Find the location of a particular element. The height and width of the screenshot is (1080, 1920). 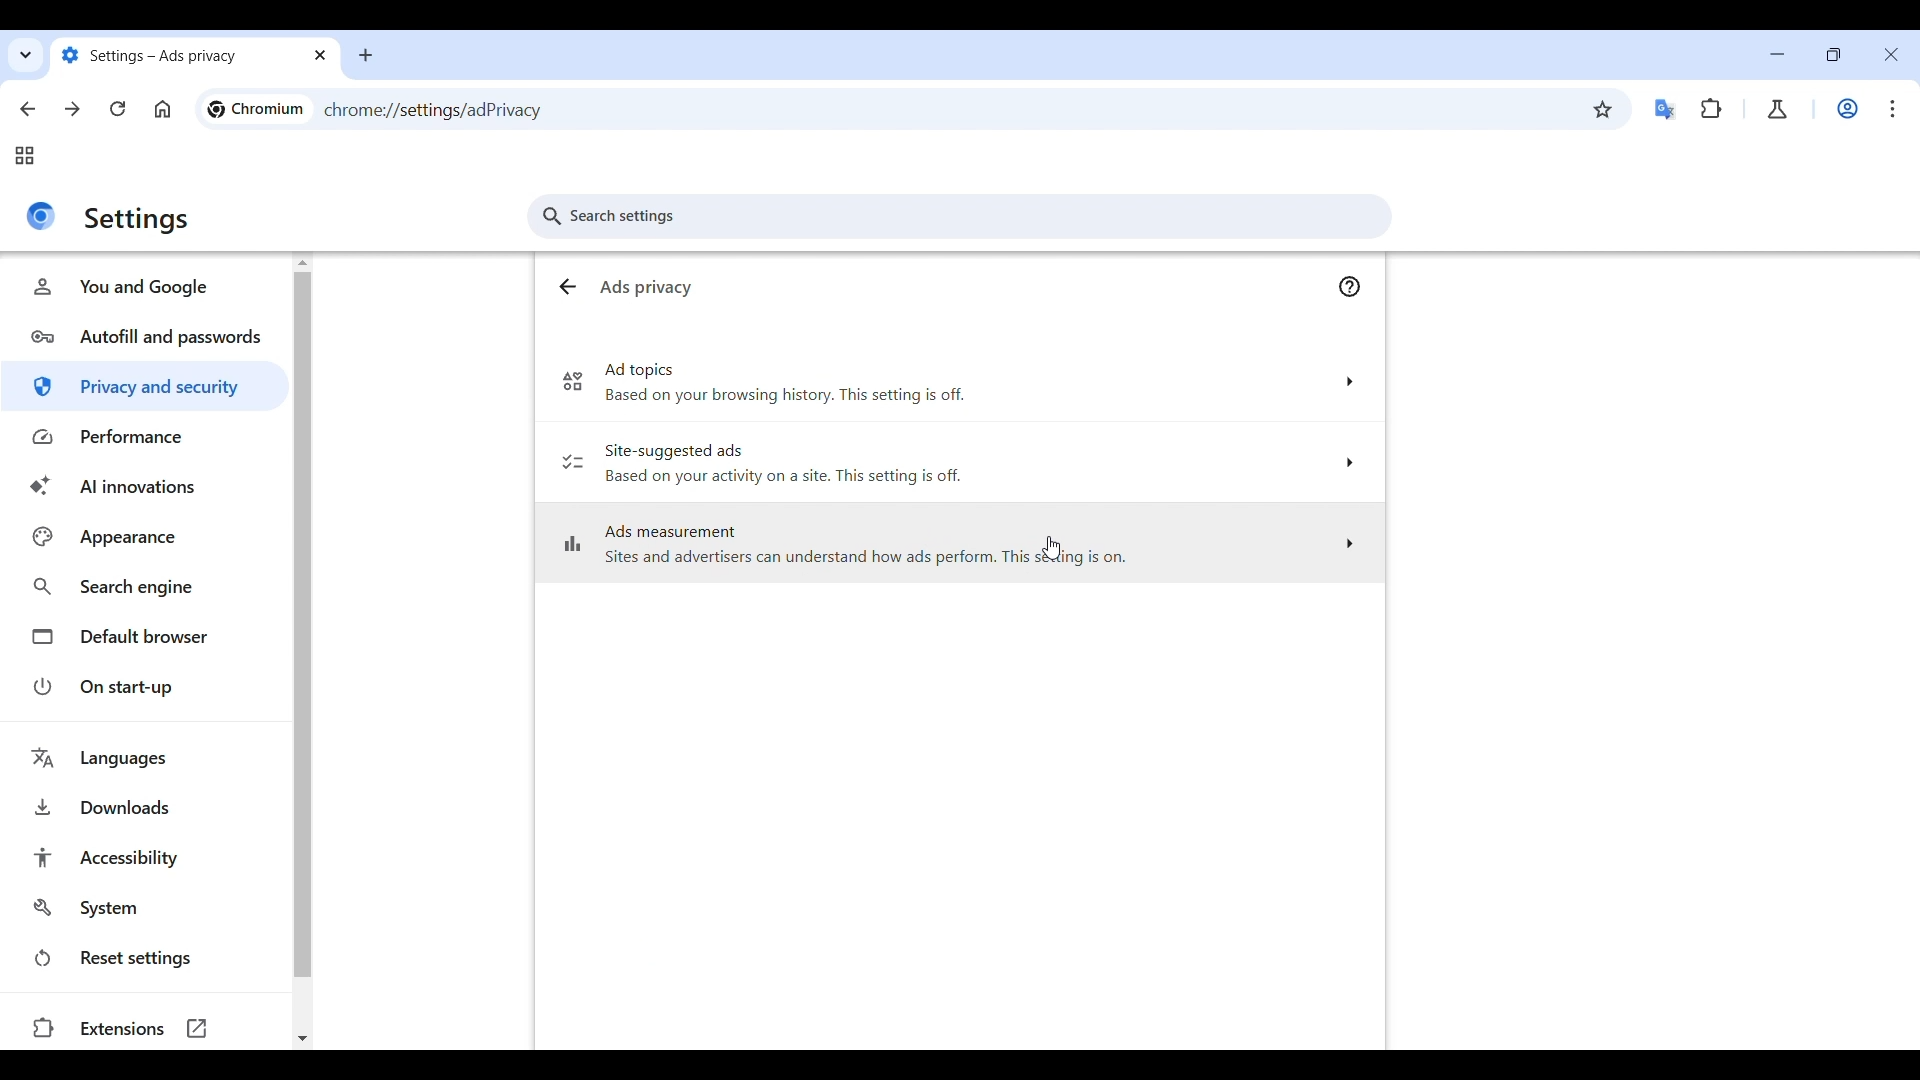

search settings is located at coordinates (968, 220).